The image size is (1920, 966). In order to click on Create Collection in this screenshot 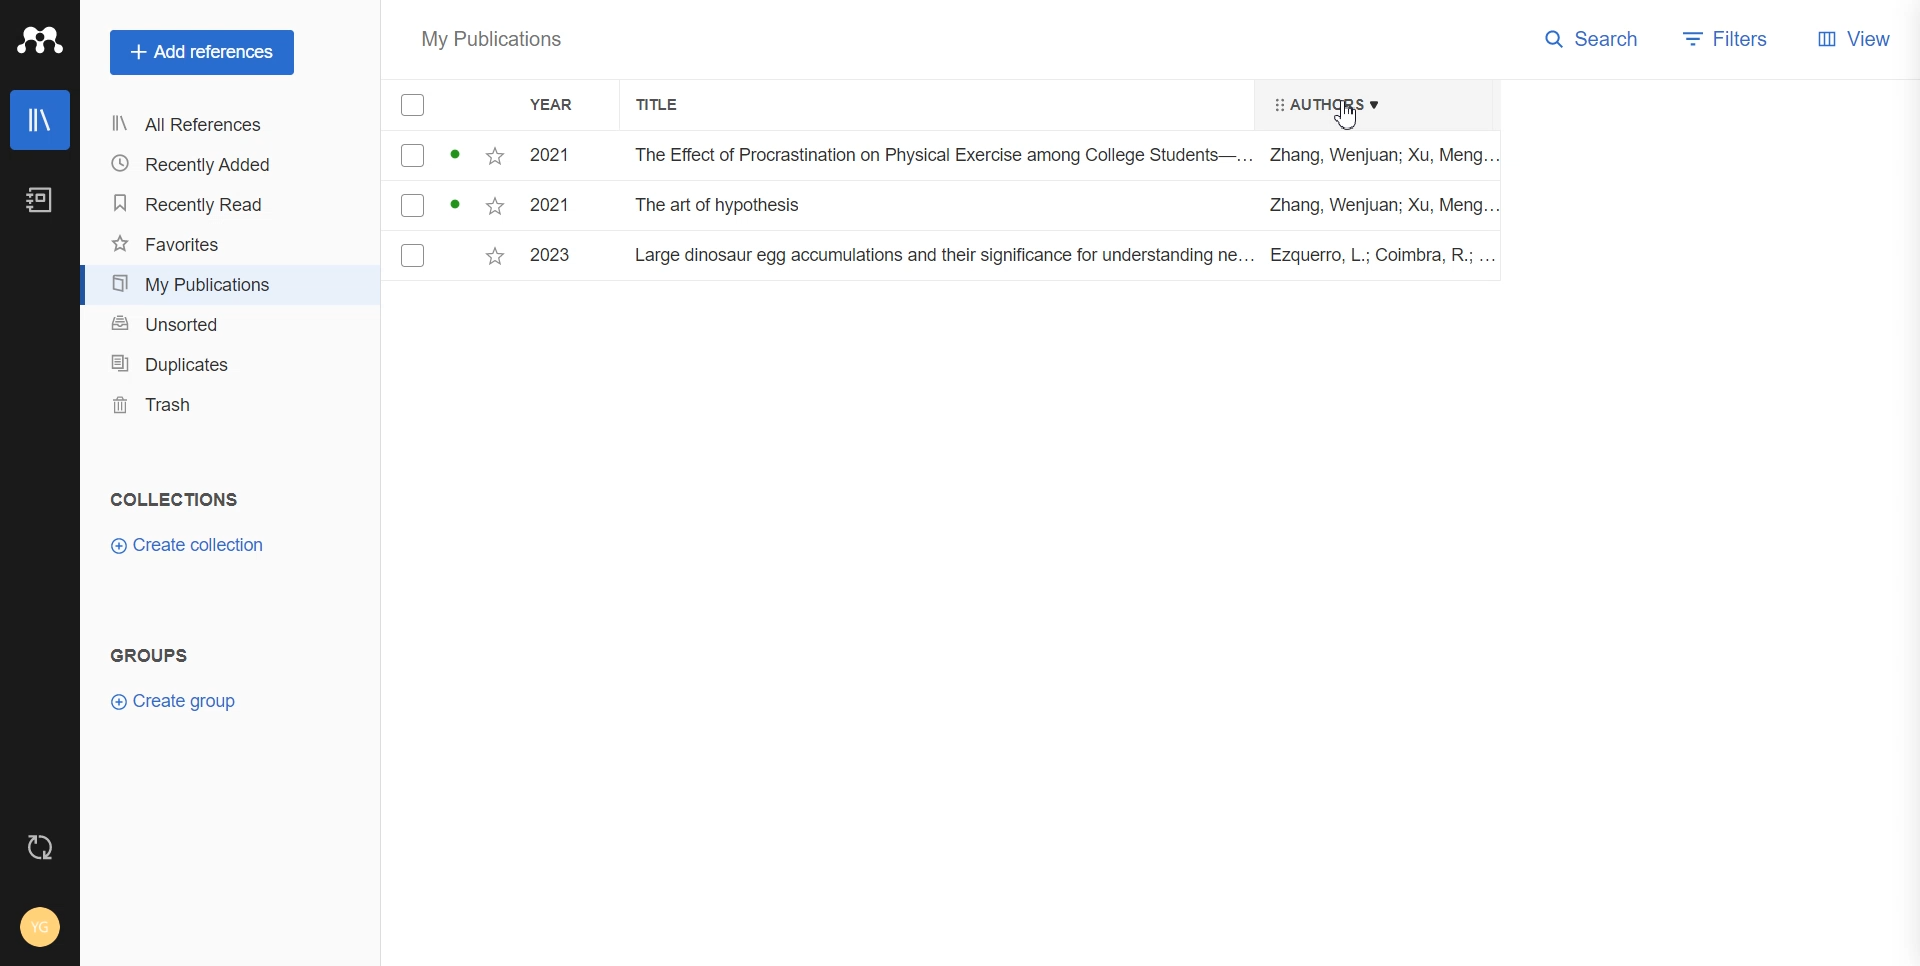, I will do `click(187, 545)`.